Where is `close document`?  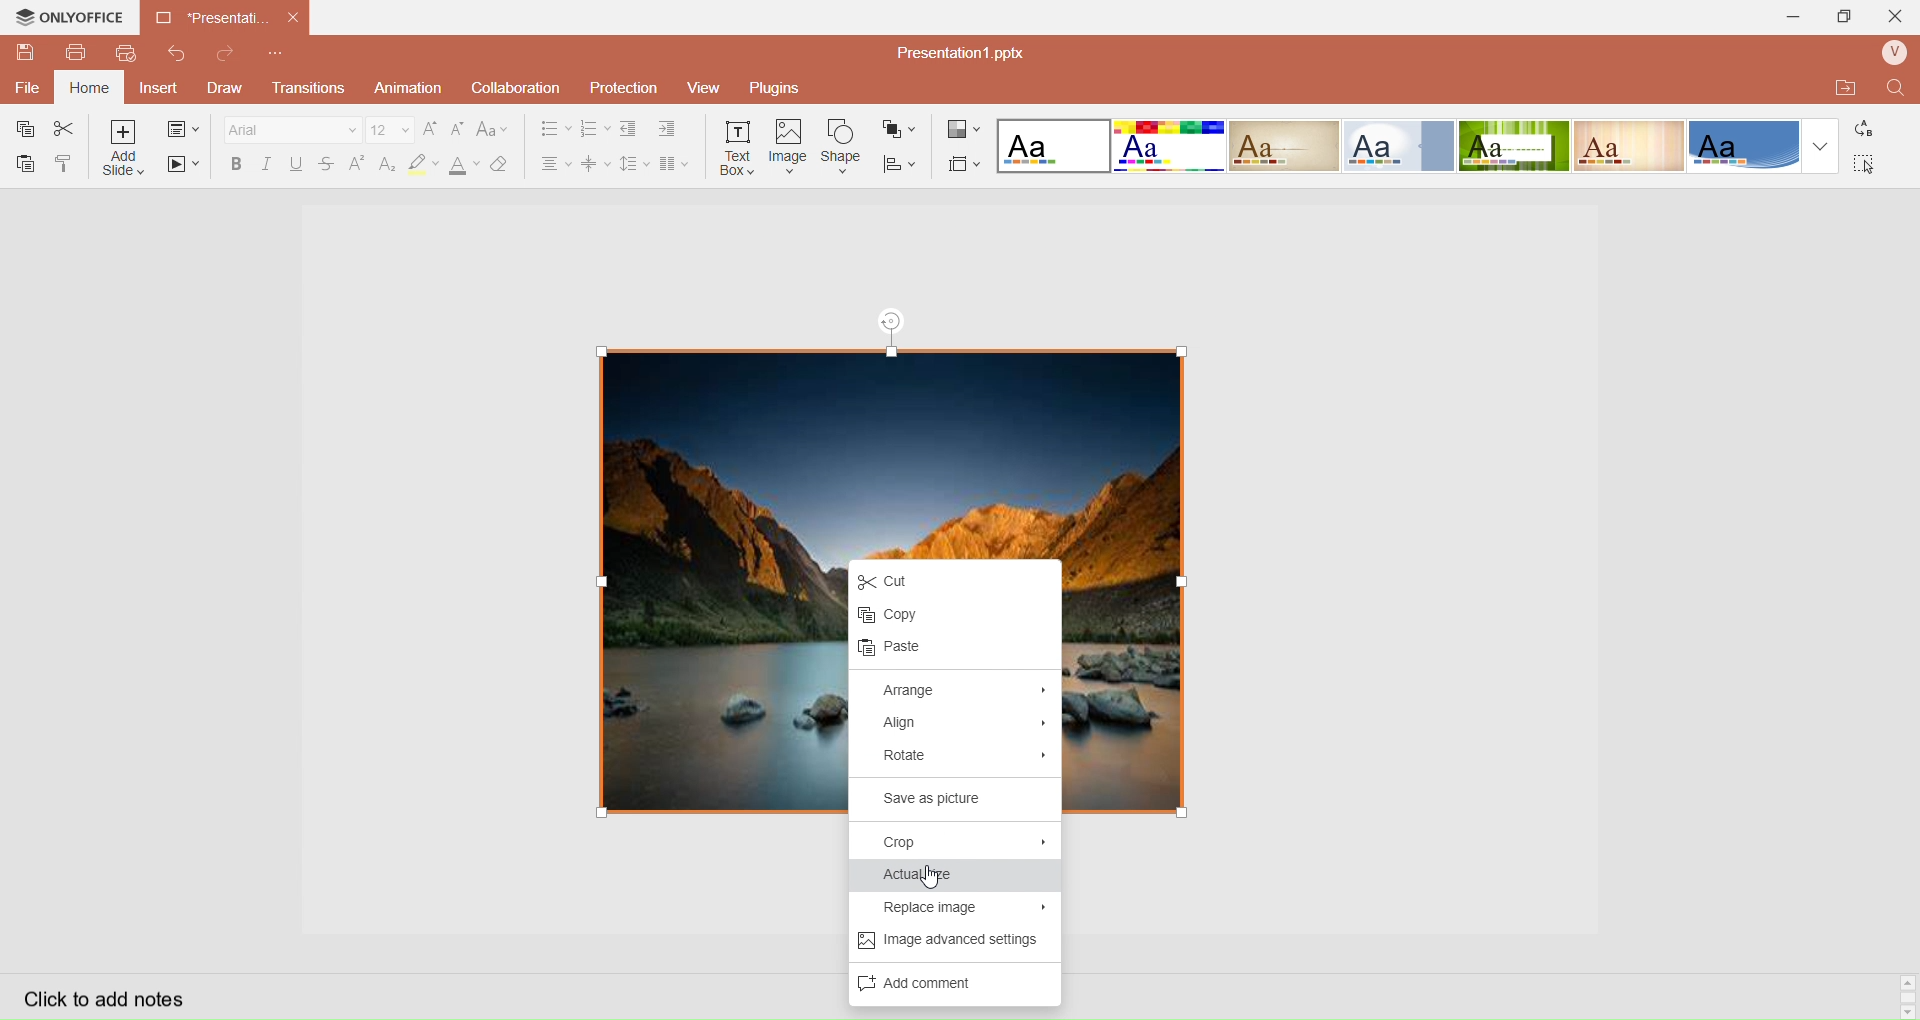
close document is located at coordinates (297, 19).